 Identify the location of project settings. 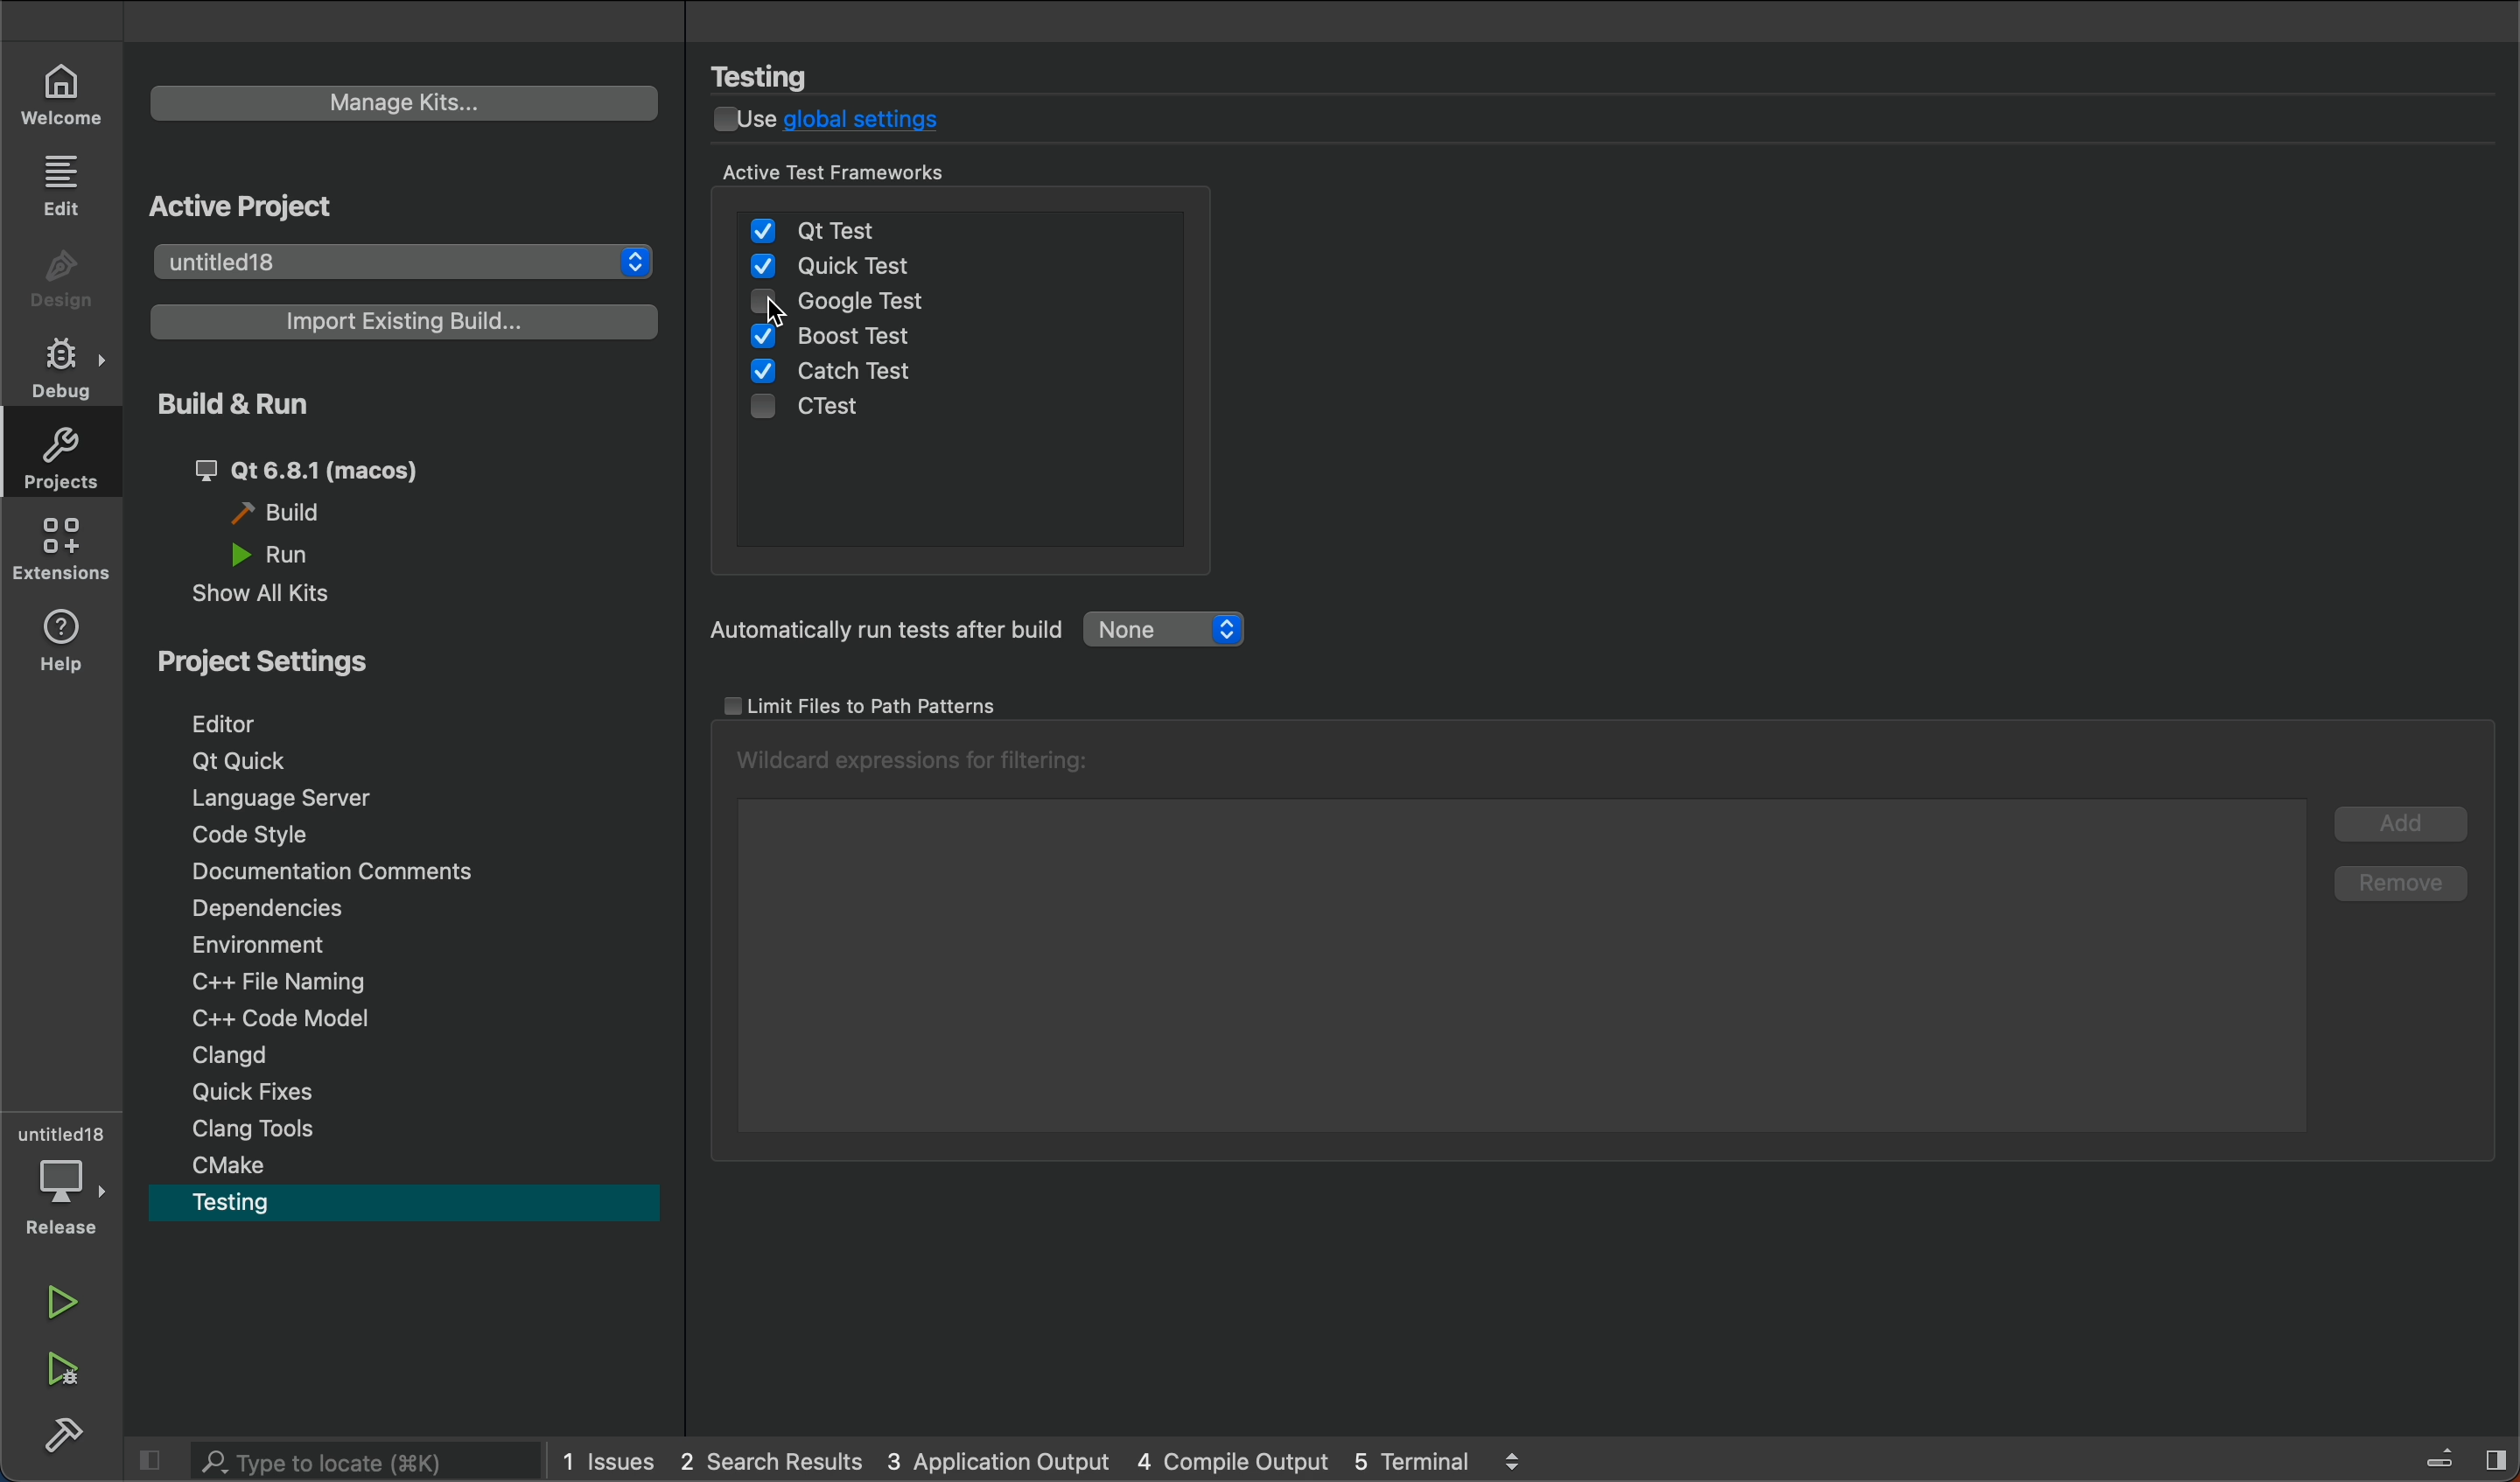
(292, 664).